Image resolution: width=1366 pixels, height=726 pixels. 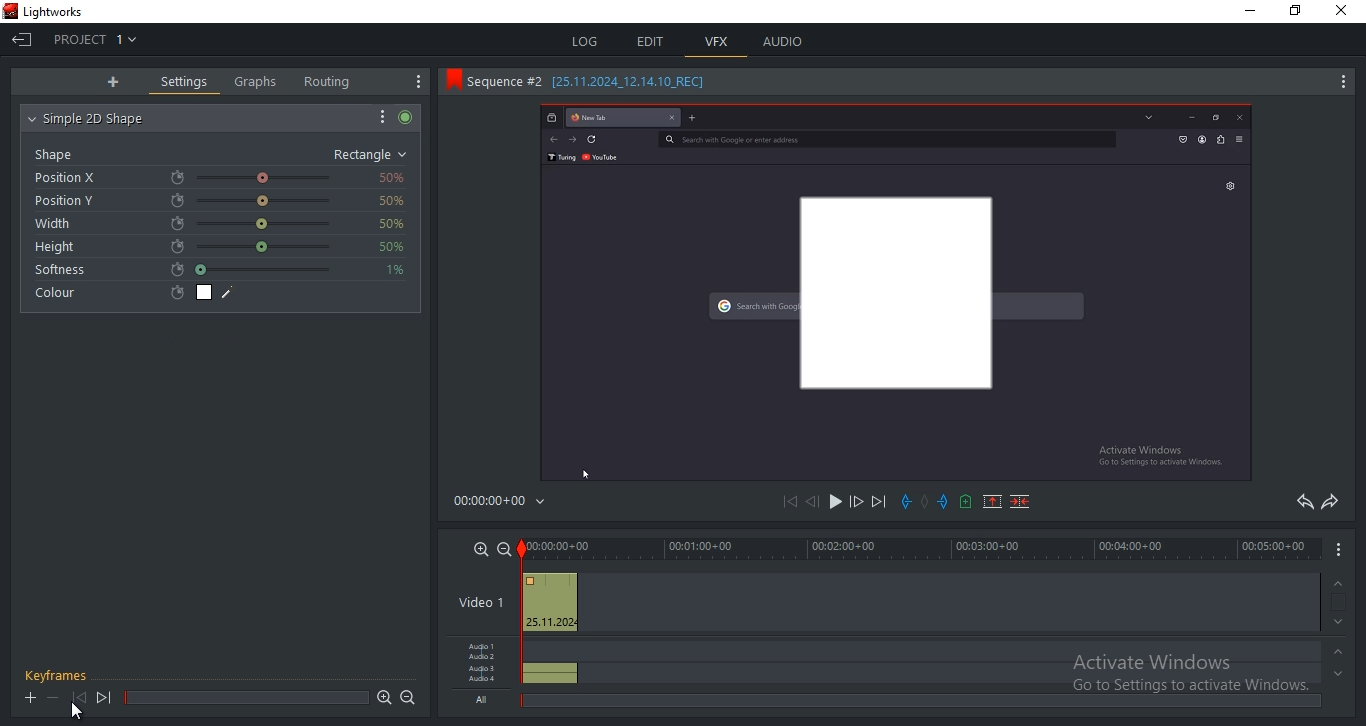 What do you see at coordinates (919, 547) in the screenshot?
I see `timeline` at bounding box center [919, 547].